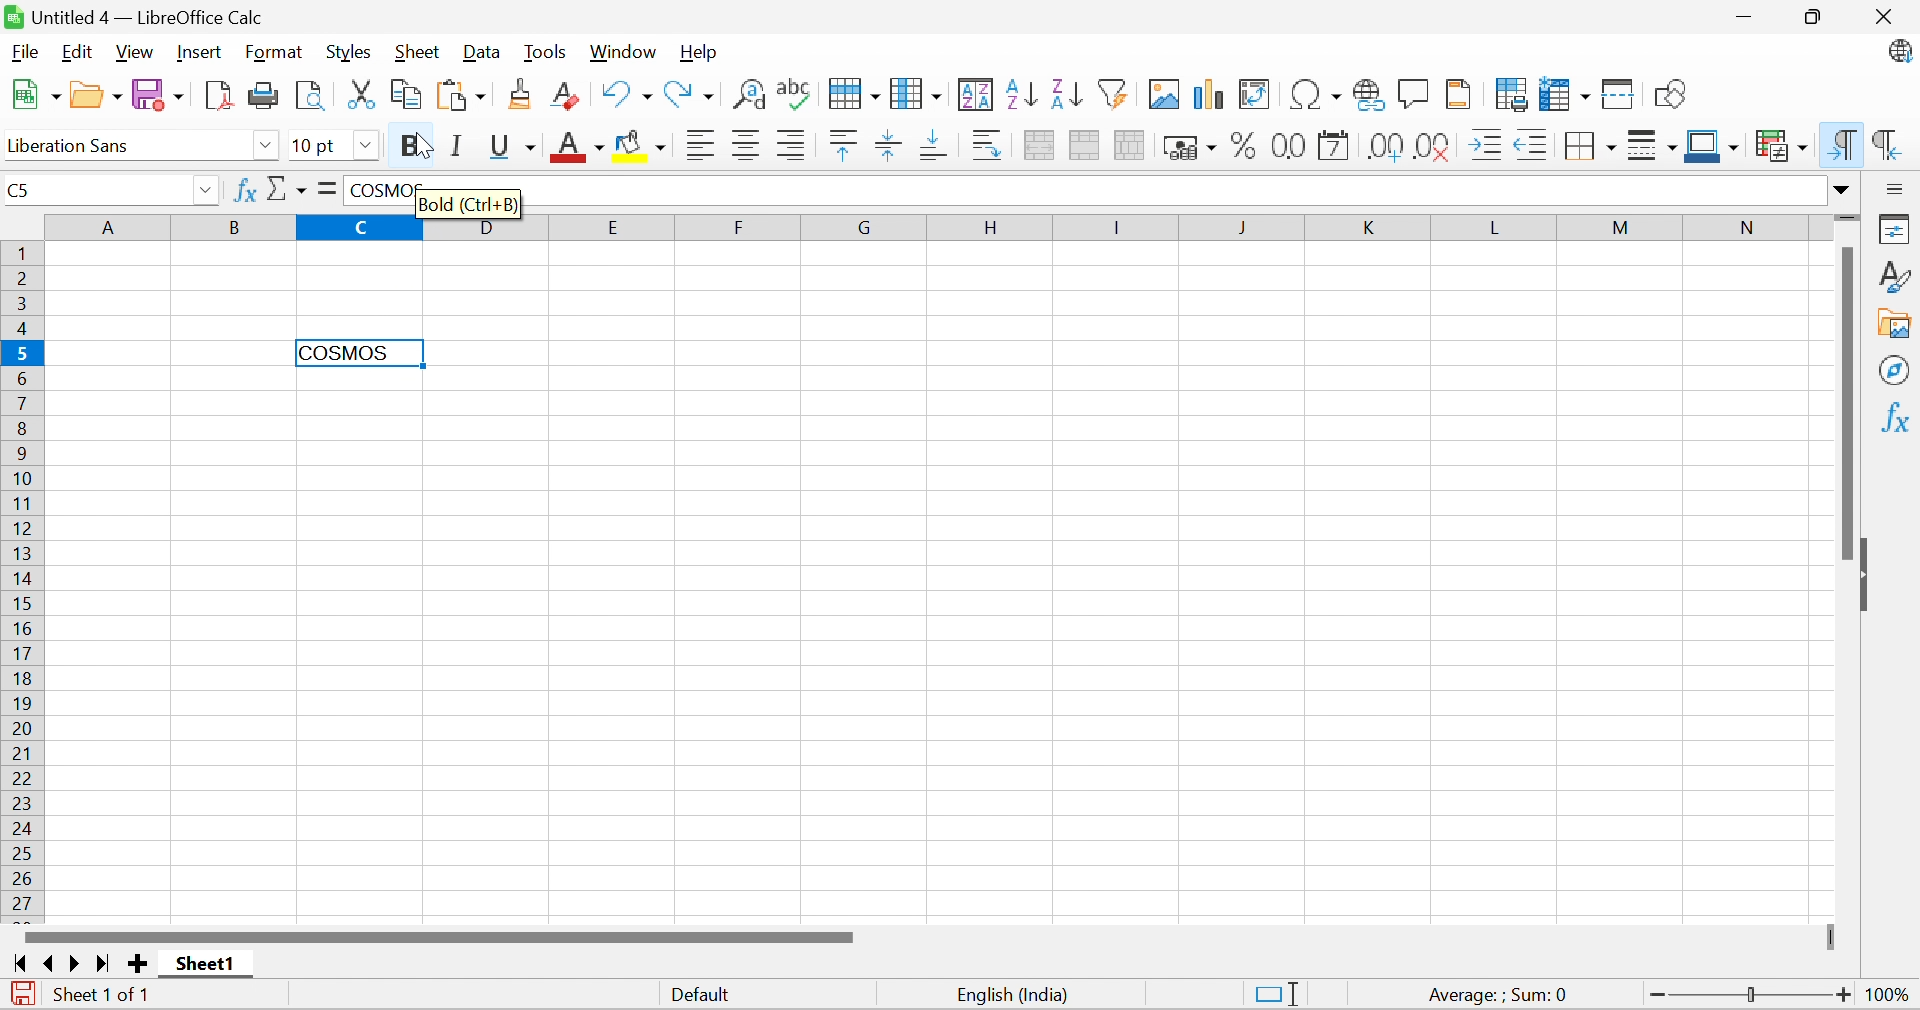  I want to click on Clone Frmatting, so click(523, 93).